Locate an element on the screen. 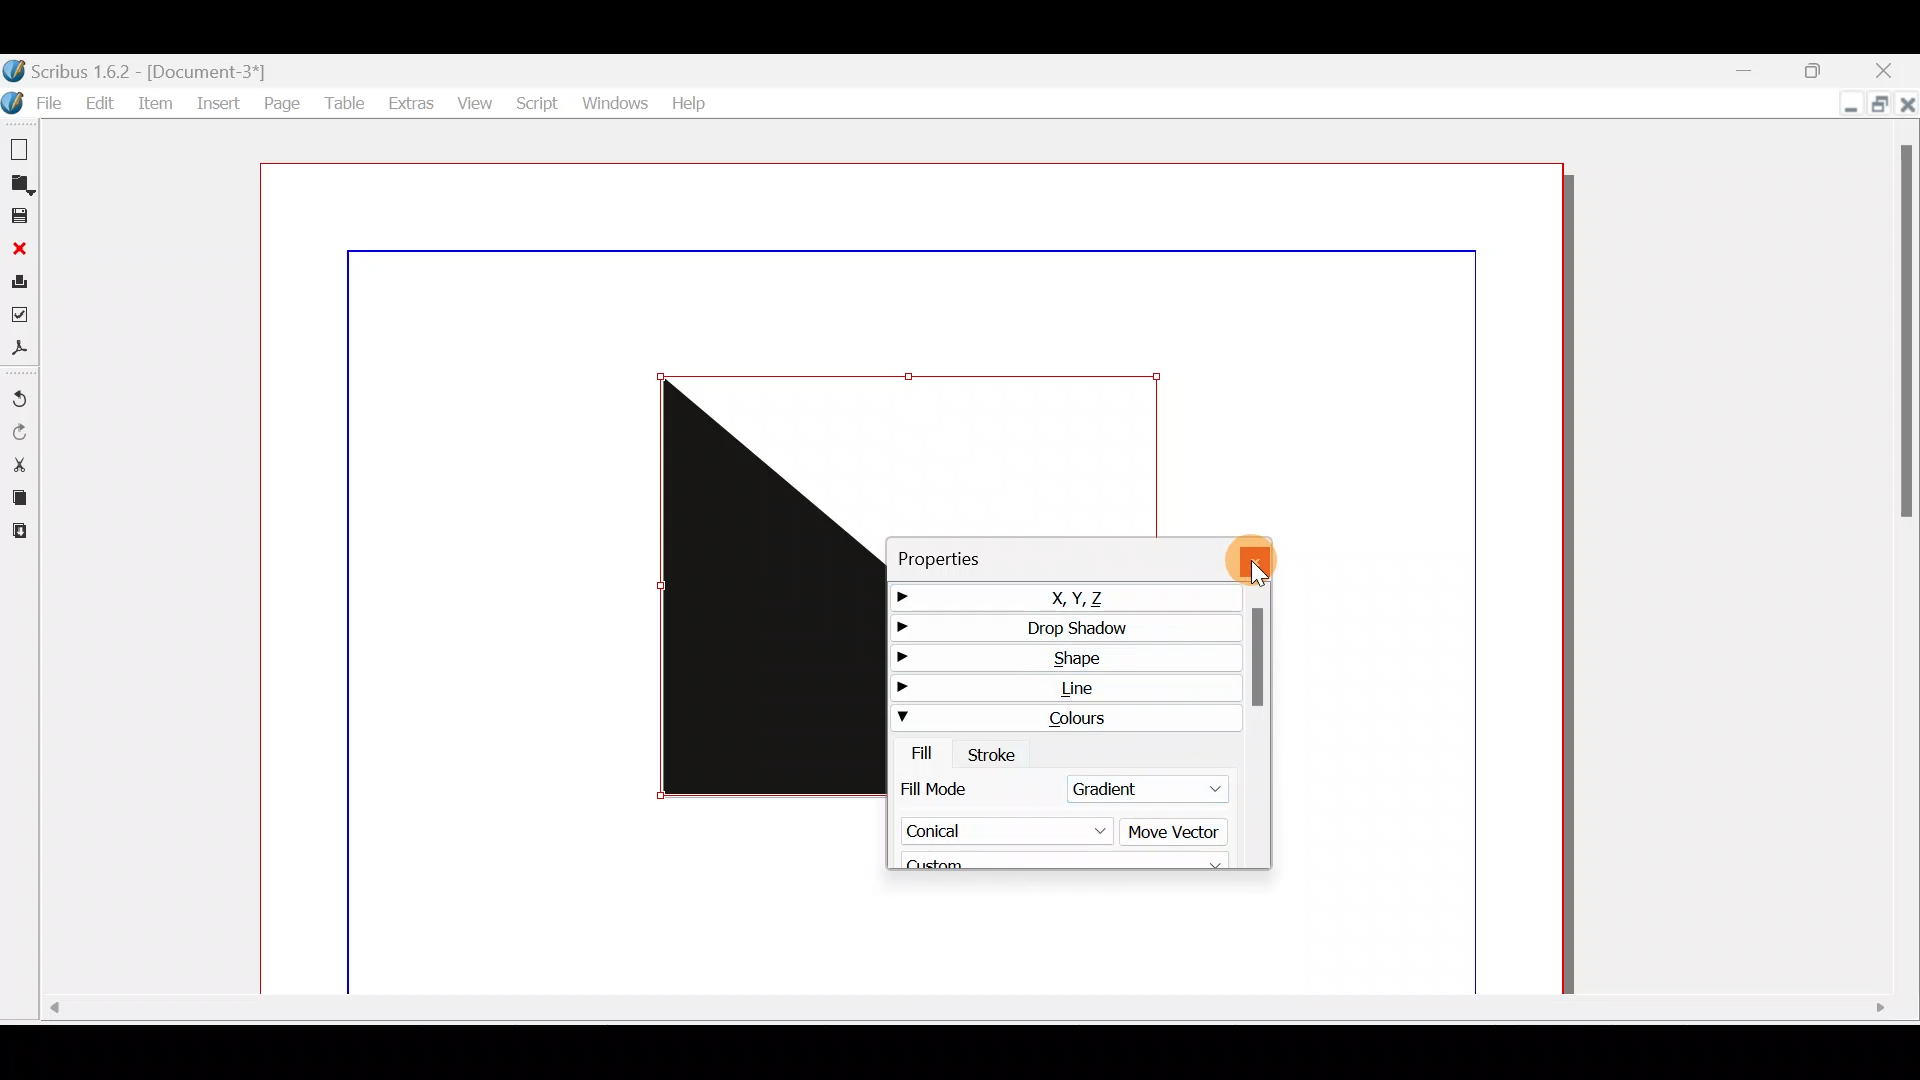  Save is located at coordinates (19, 215).